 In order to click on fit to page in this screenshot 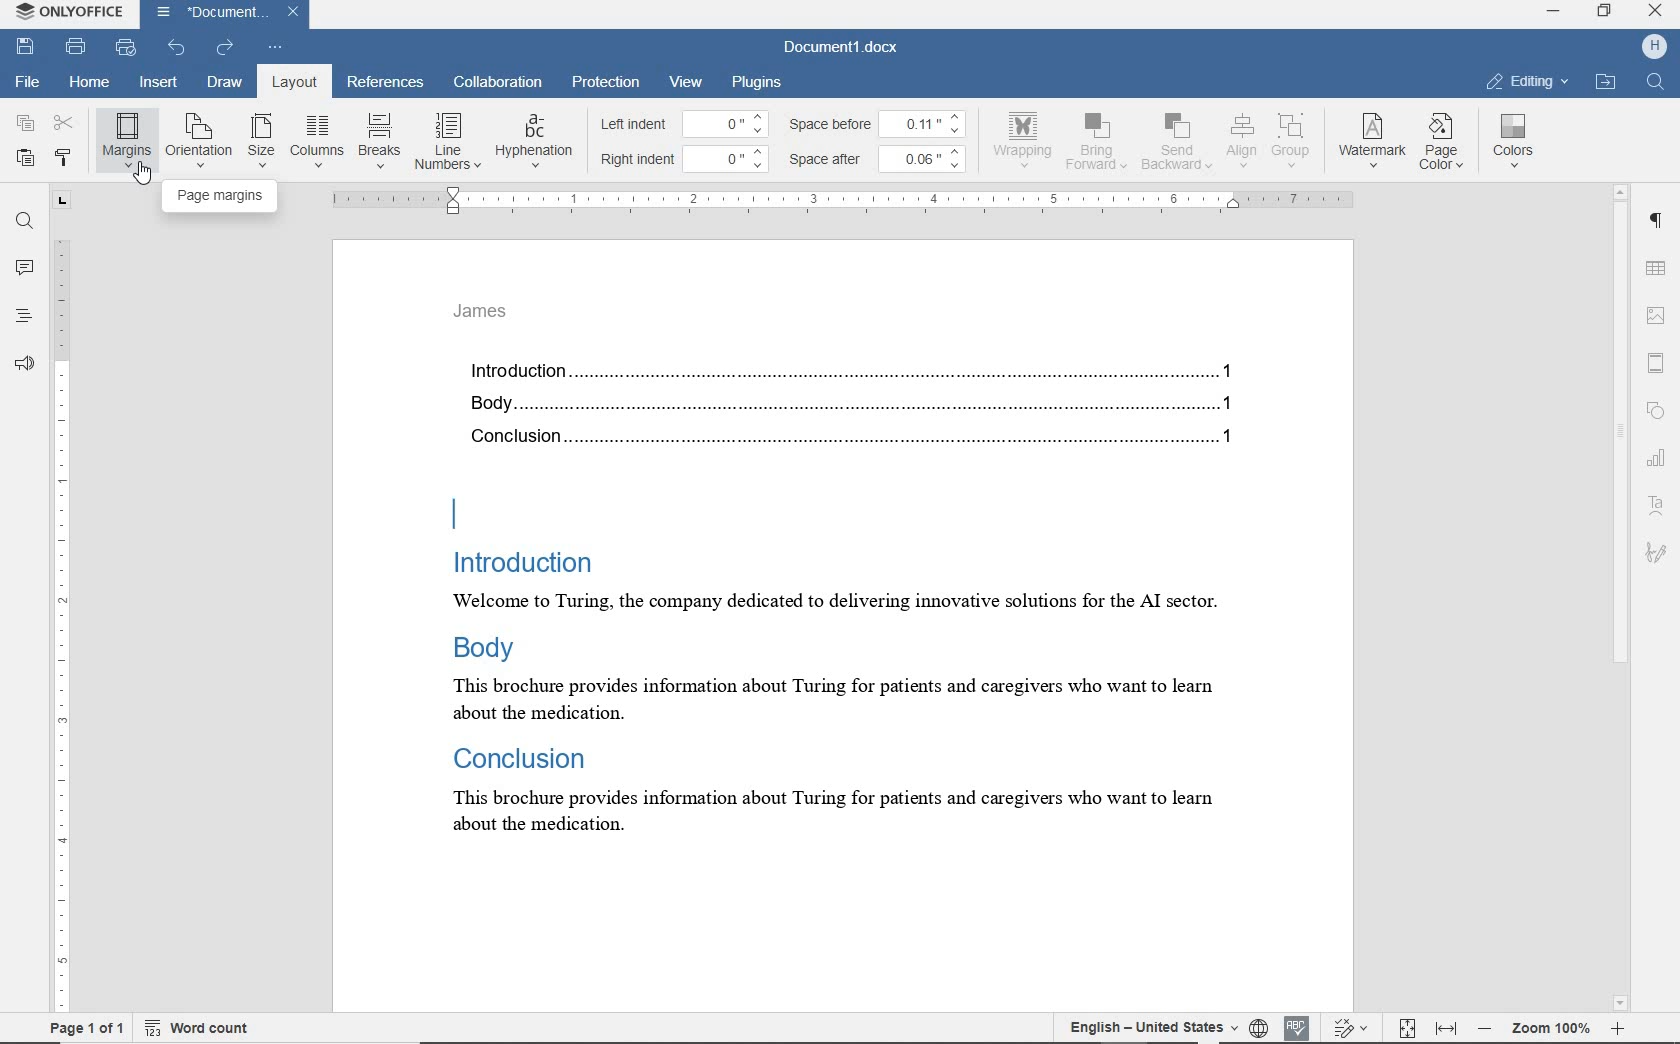, I will do `click(1406, 1026)`.